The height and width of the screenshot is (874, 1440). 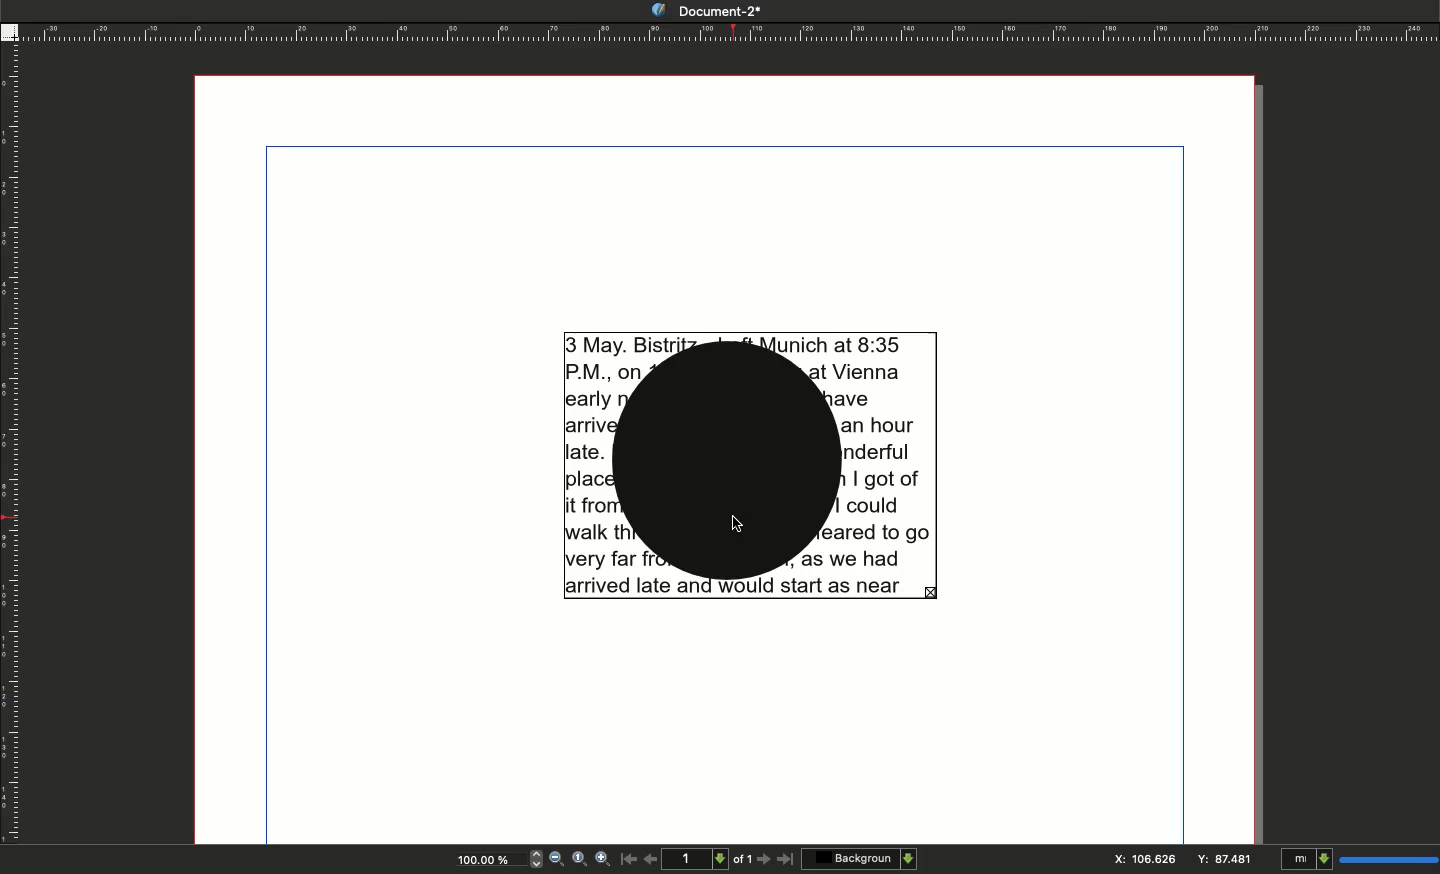 What do you see at coordinates (651, 857) in the screenshot?
I see `Previous page` at bounding box center [651, 857].